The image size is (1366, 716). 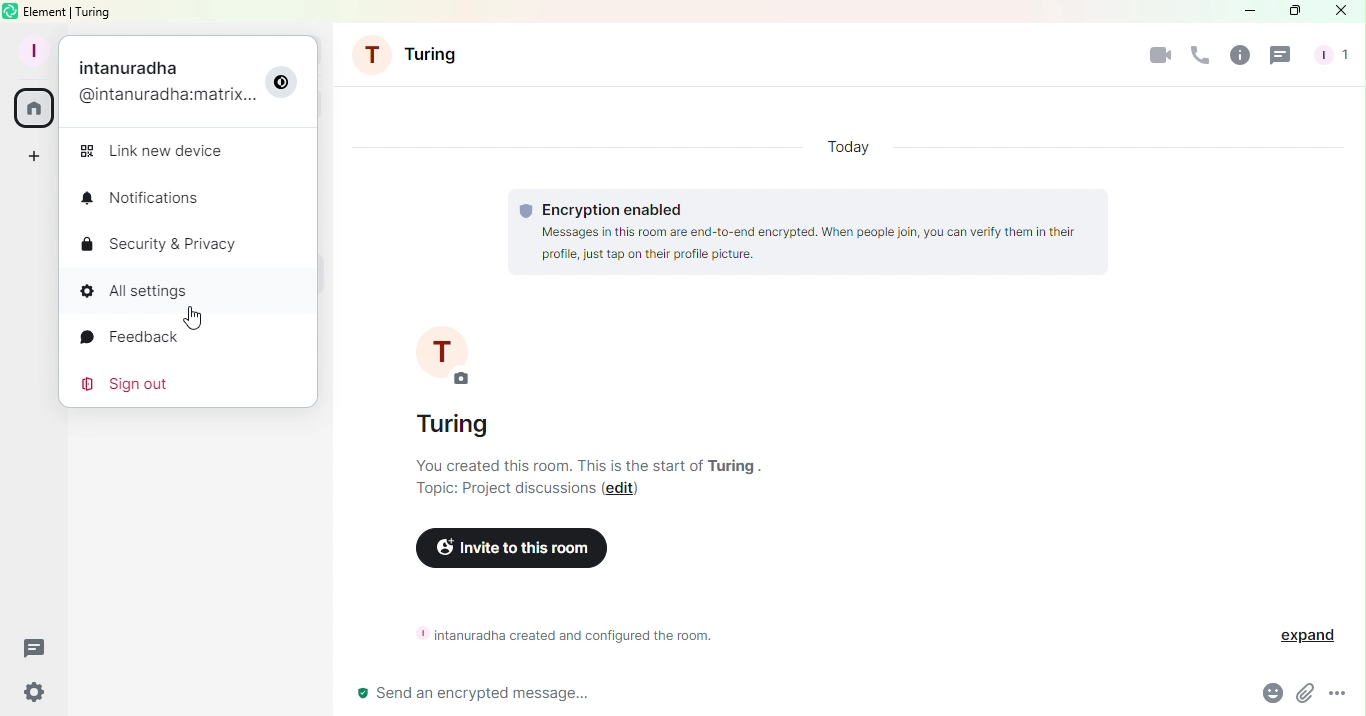 I want to click on Home, so click(x=37, y=110).